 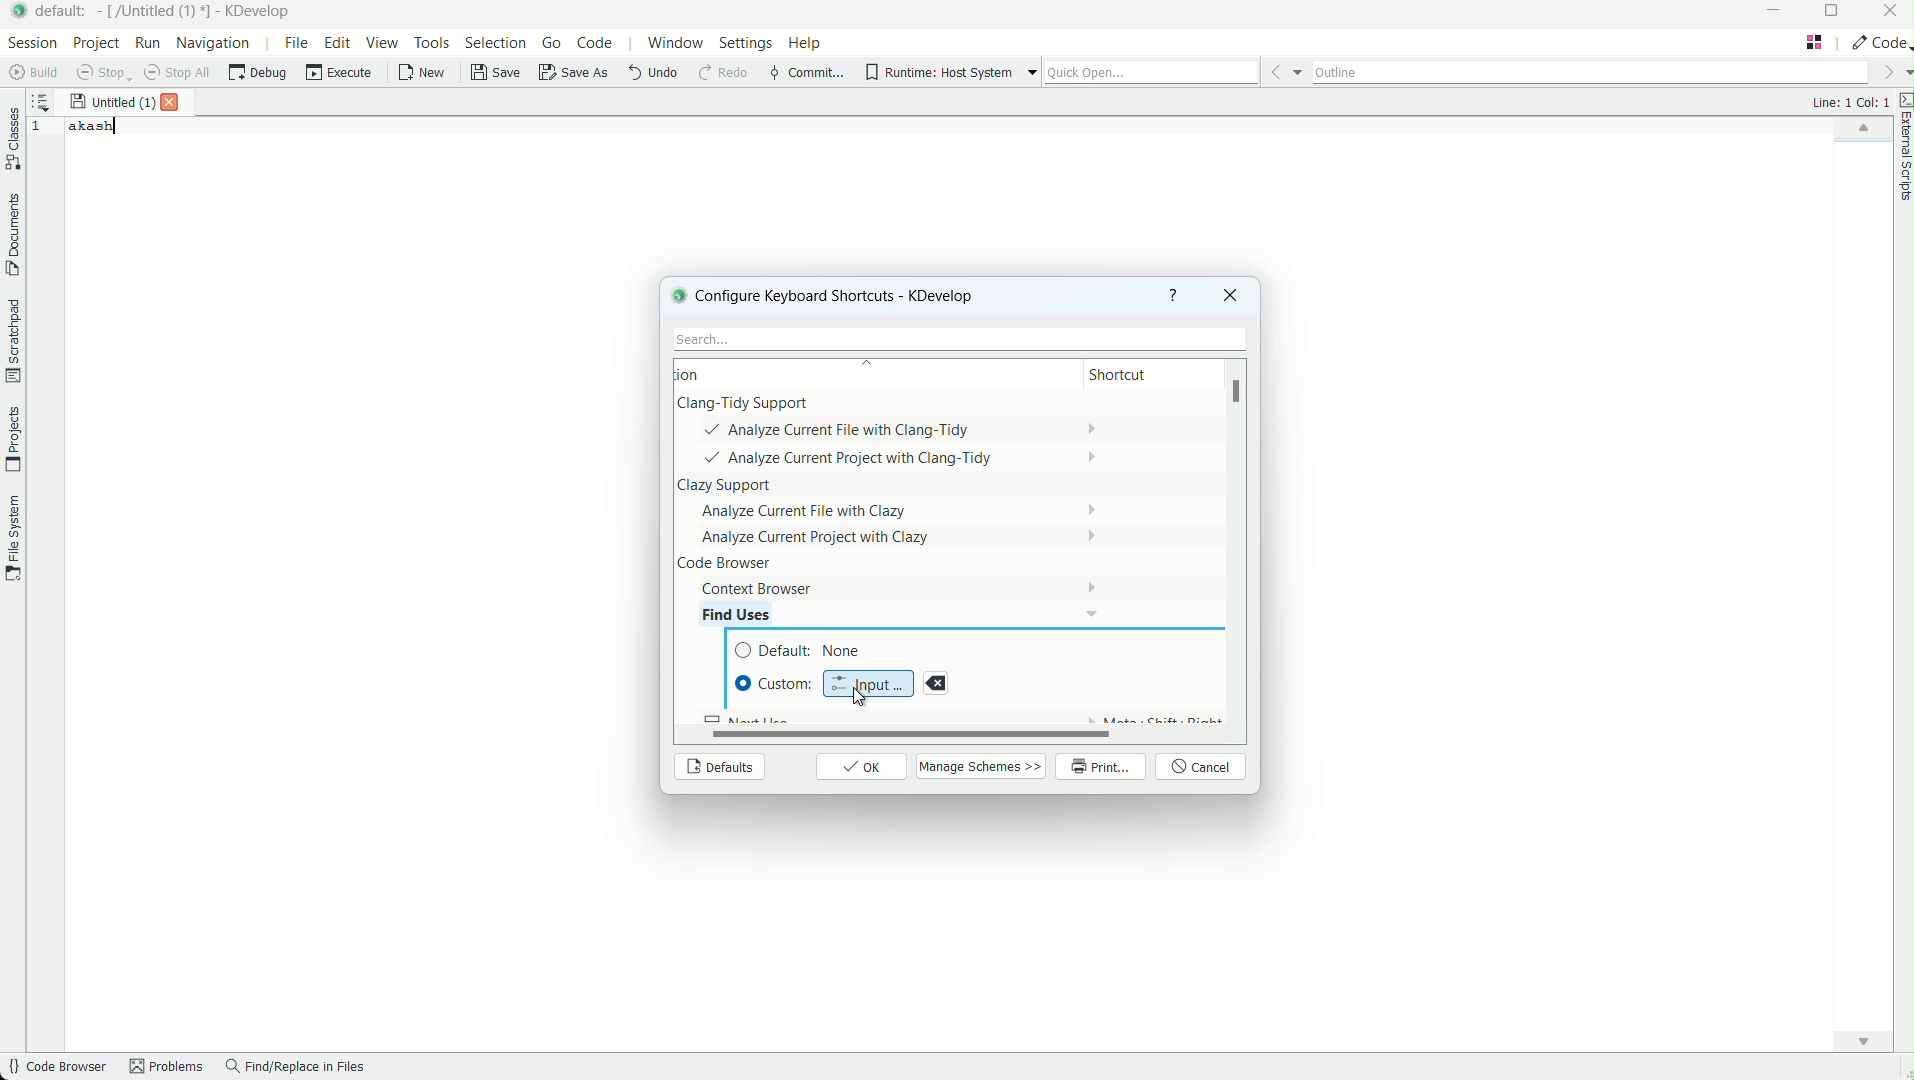 What do you see at coordinates (340, 73) in the screenshot?
I see `execute` at bounding box center [340, 73].